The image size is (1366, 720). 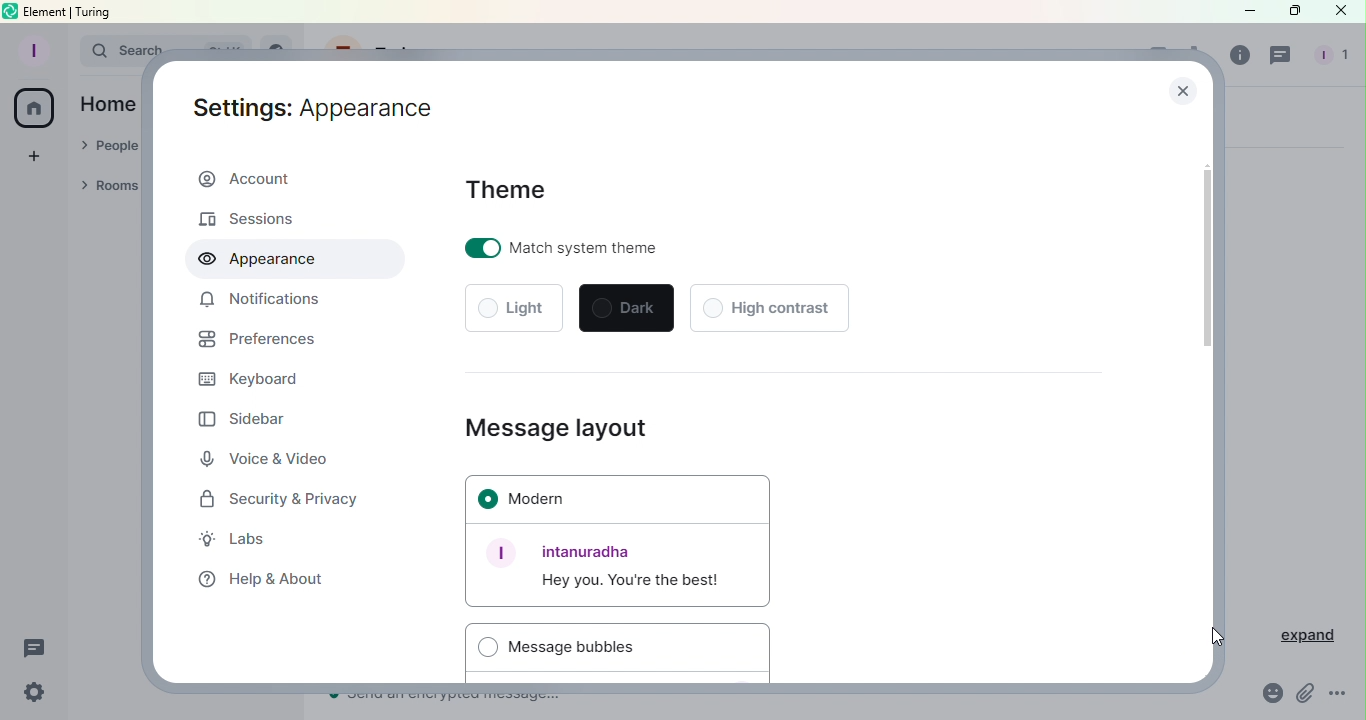 What do you see at coordinates (1247, 11) in the screenshot?
I see `Minimize` at bounding box center [1247, 11].